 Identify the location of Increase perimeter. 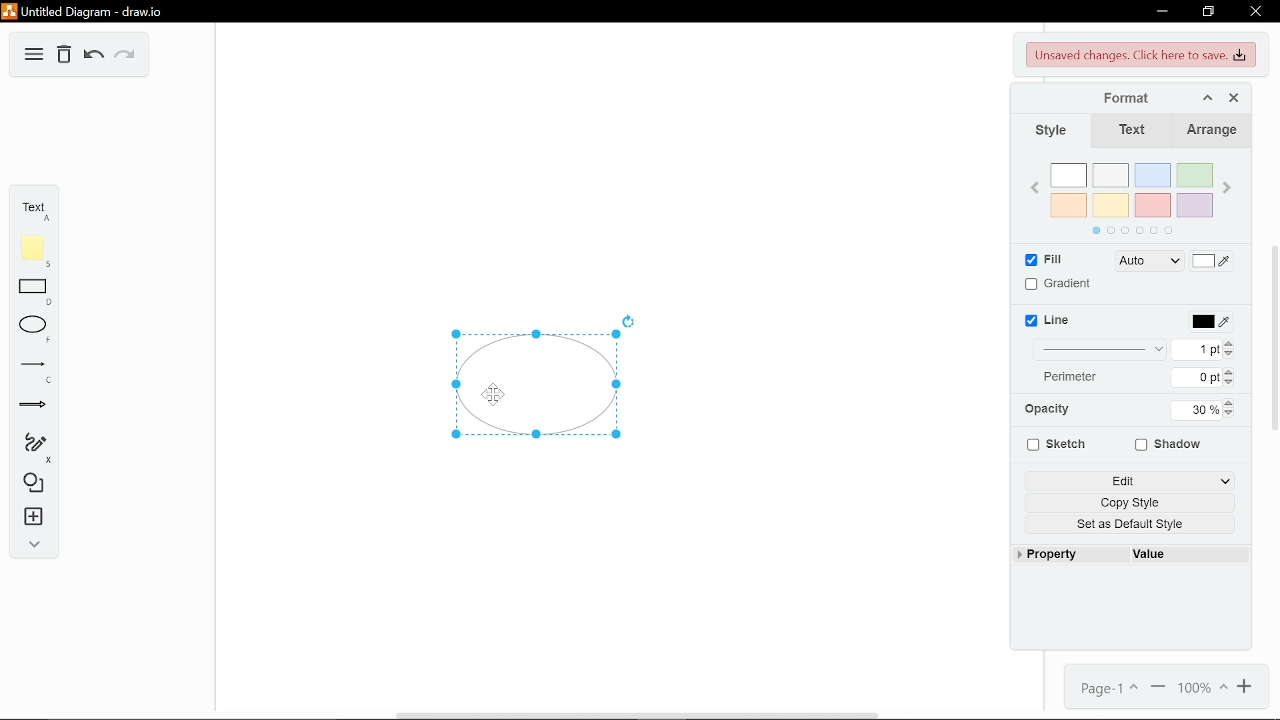
(1230, 372).